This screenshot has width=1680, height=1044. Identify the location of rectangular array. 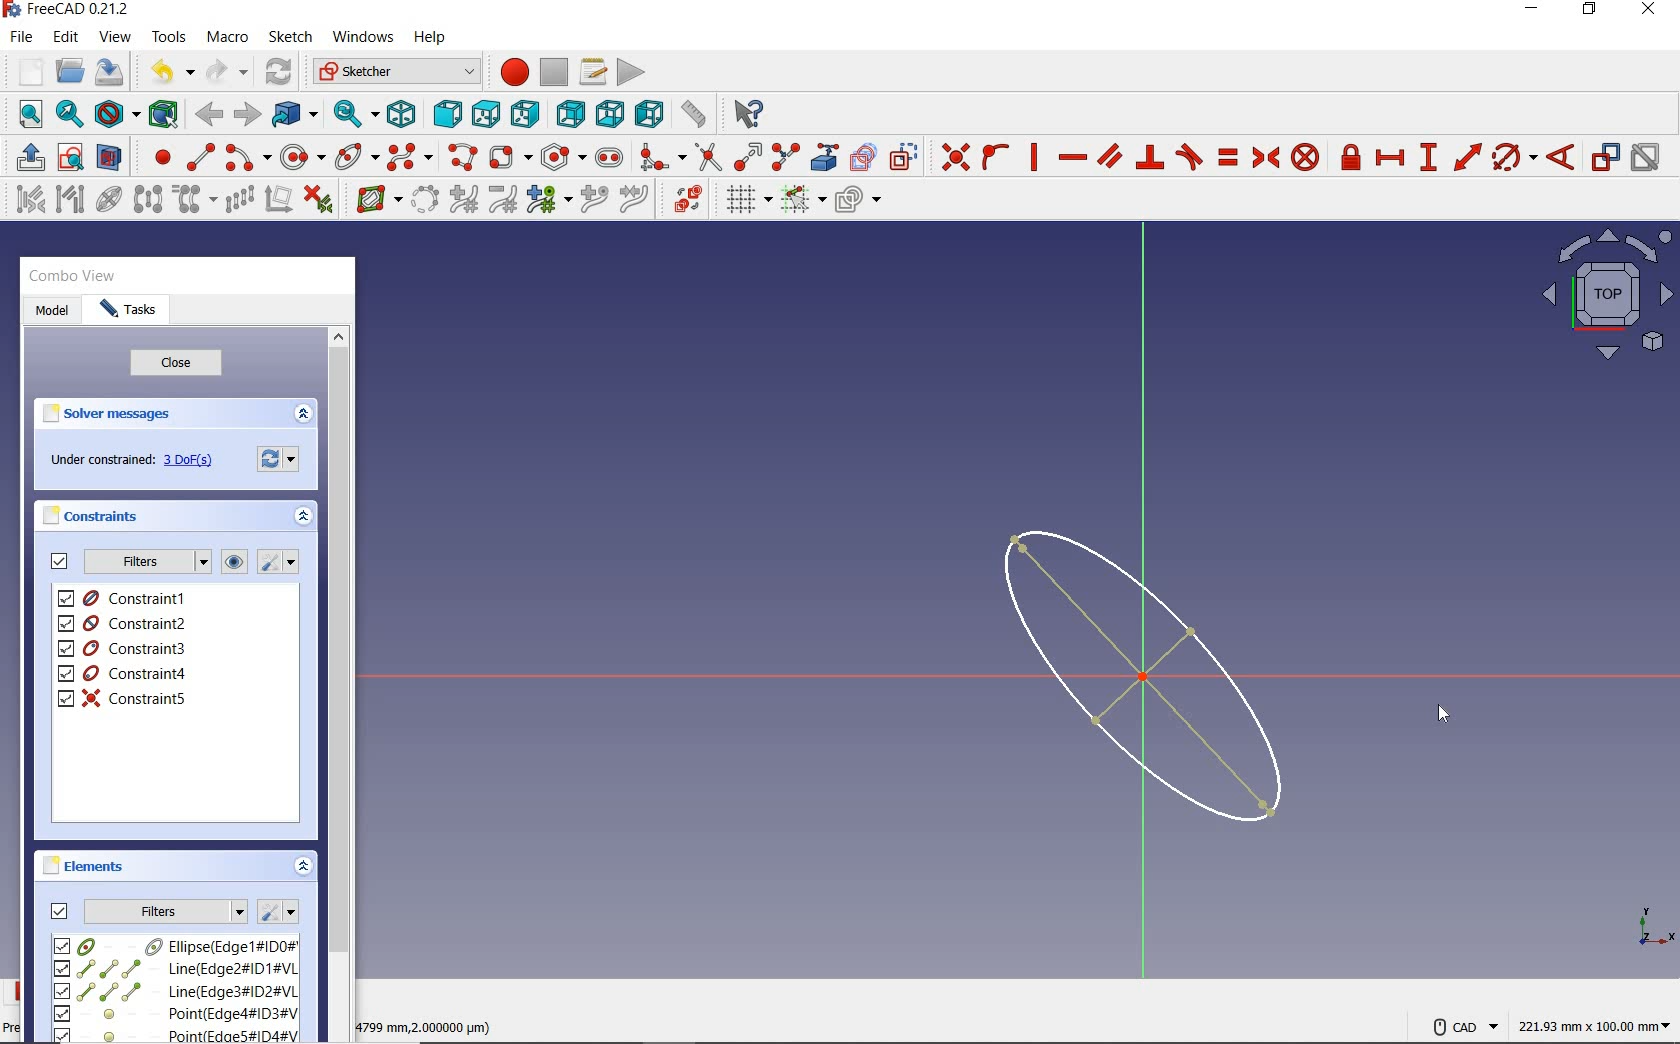
(239, 201).